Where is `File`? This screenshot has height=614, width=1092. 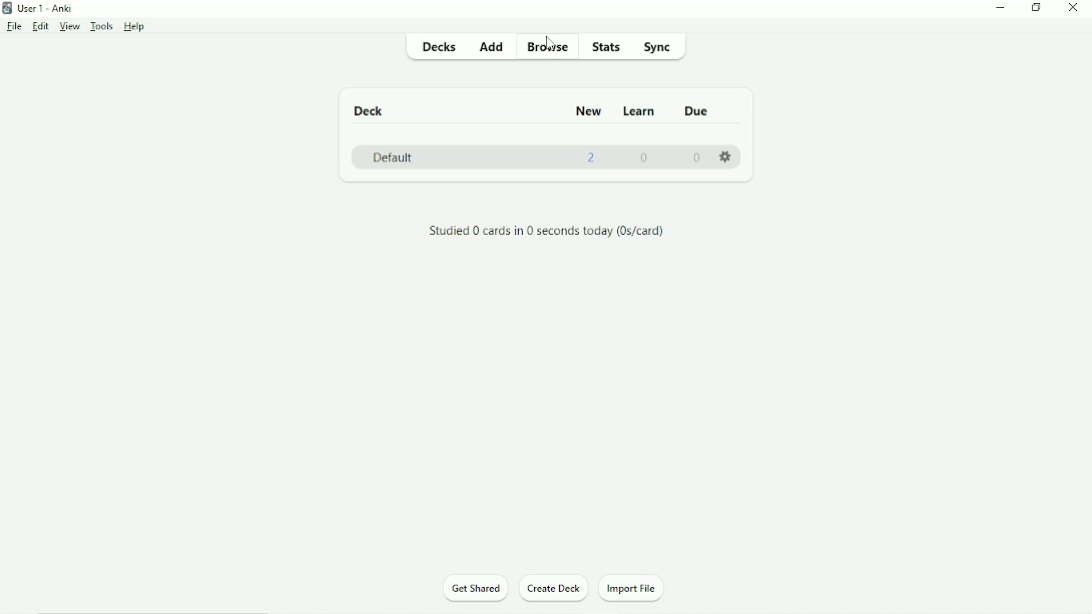 File is located at coordinates (13, 27).